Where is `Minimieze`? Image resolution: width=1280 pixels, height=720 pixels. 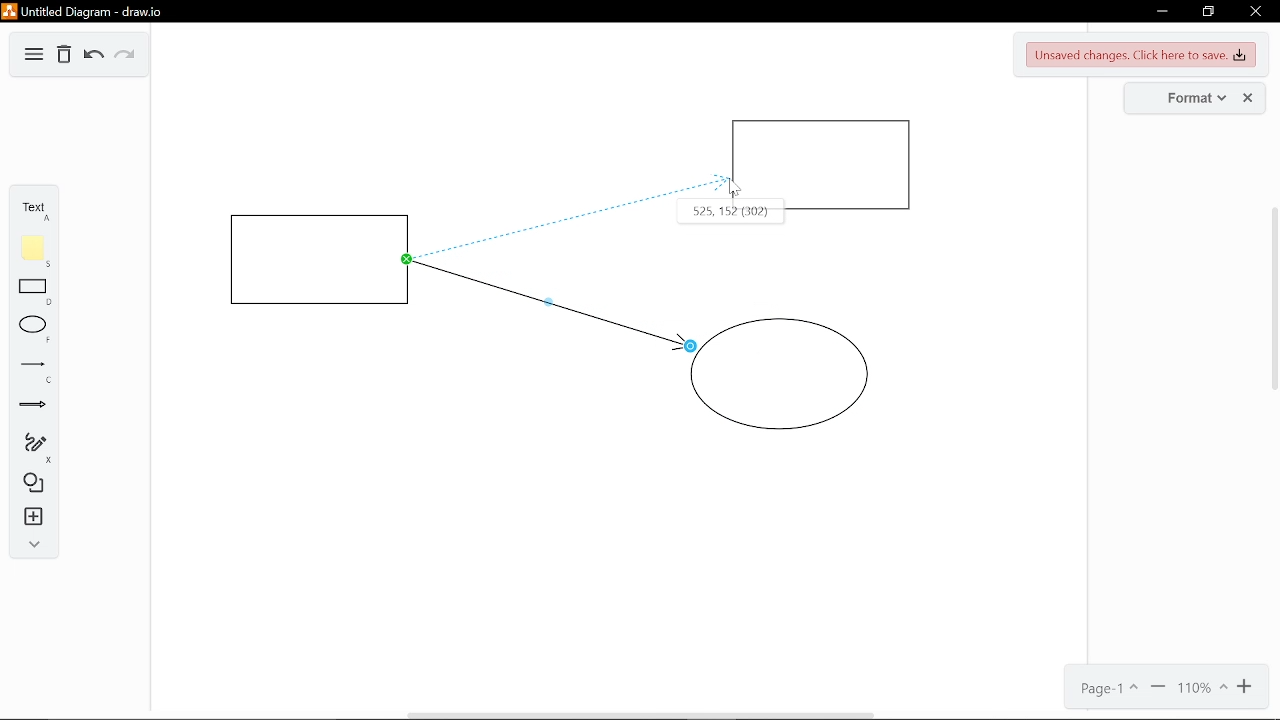
Minimieze is located at coordinates (1161, 12).